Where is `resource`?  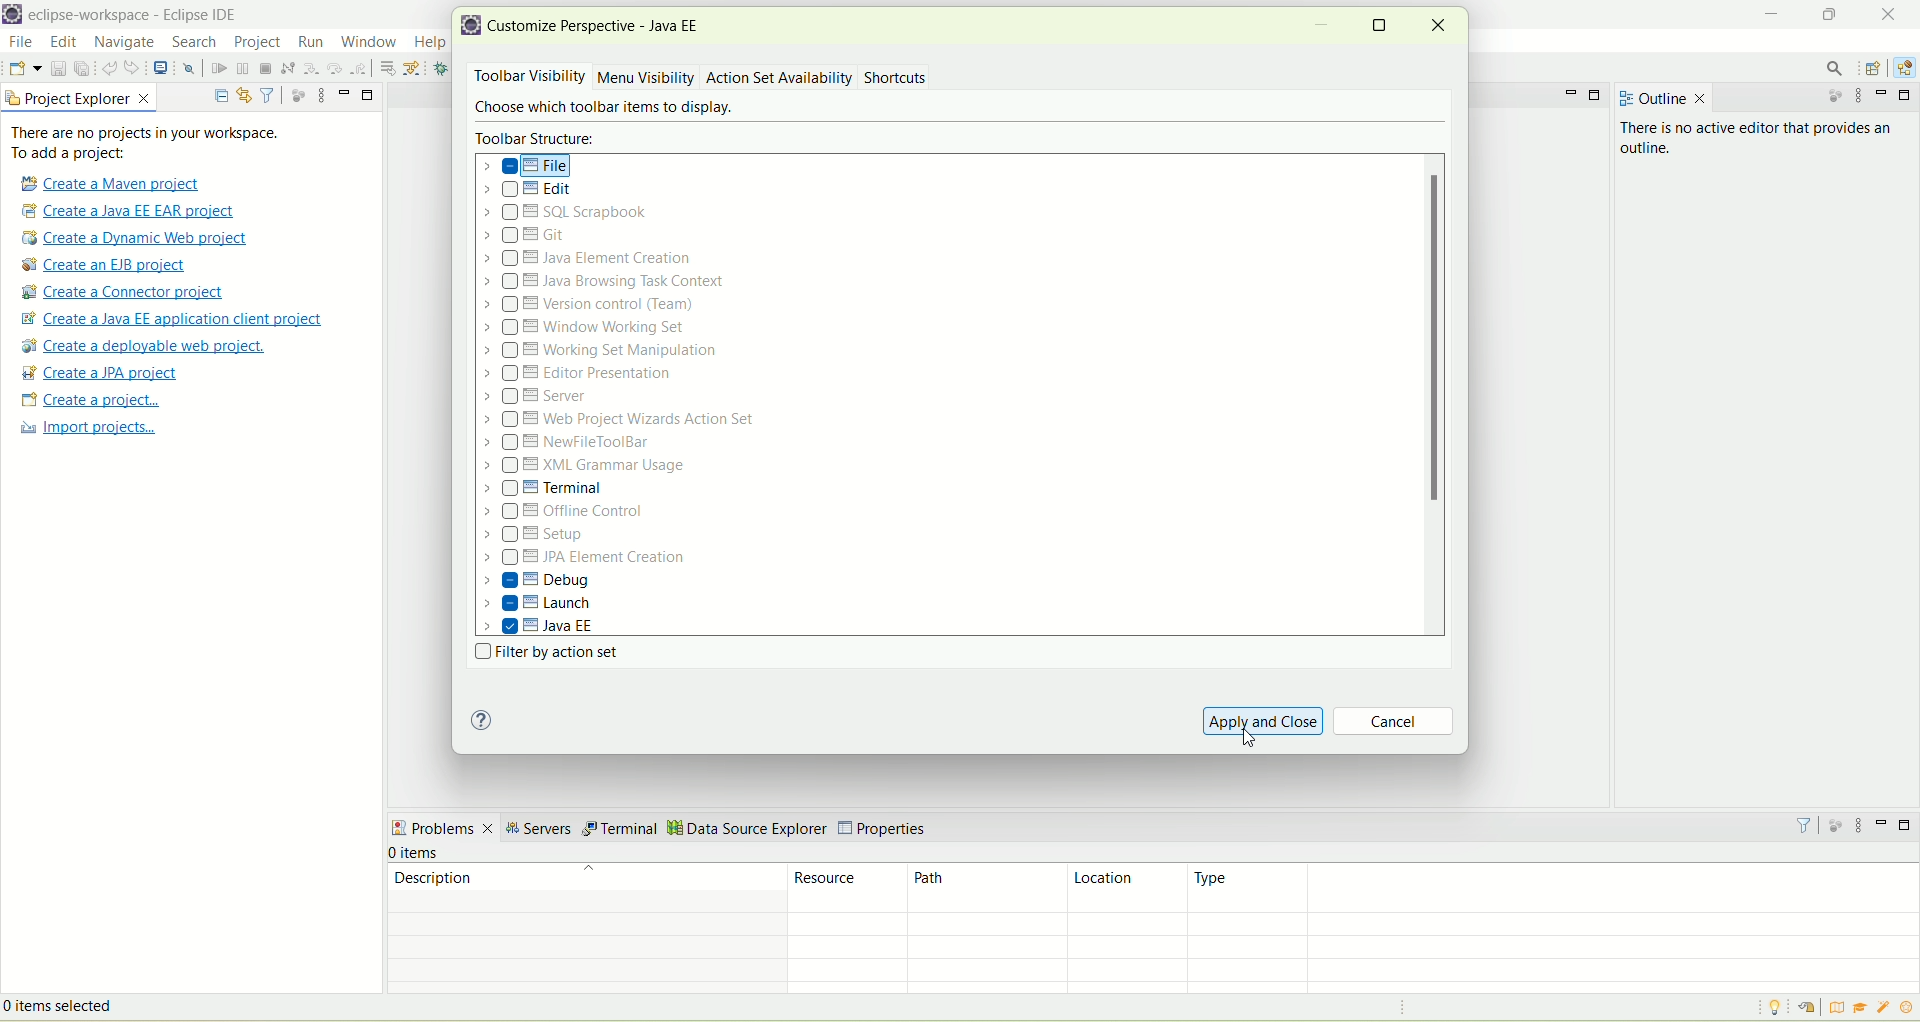 resource is located at coordinates (850, 887).